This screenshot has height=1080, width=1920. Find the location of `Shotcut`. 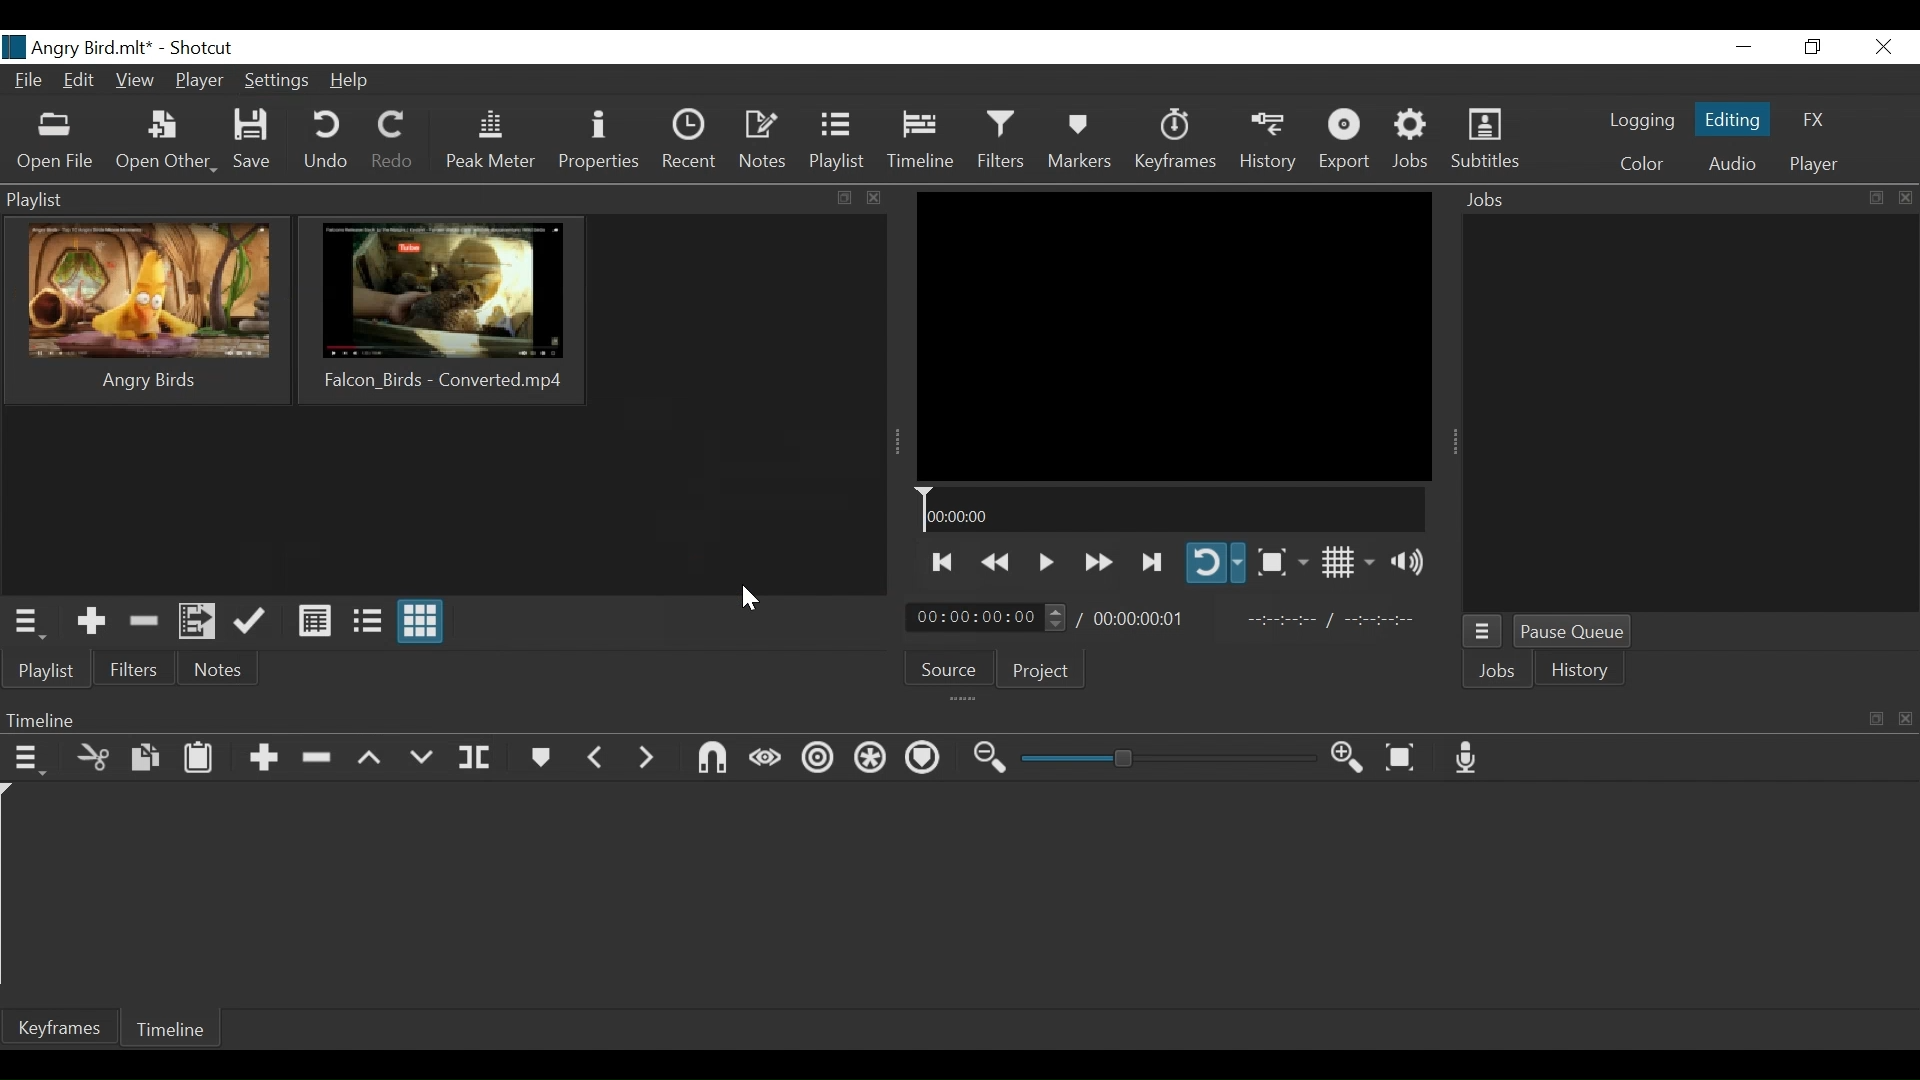

Shotcut is located at coordinates (203, 48).